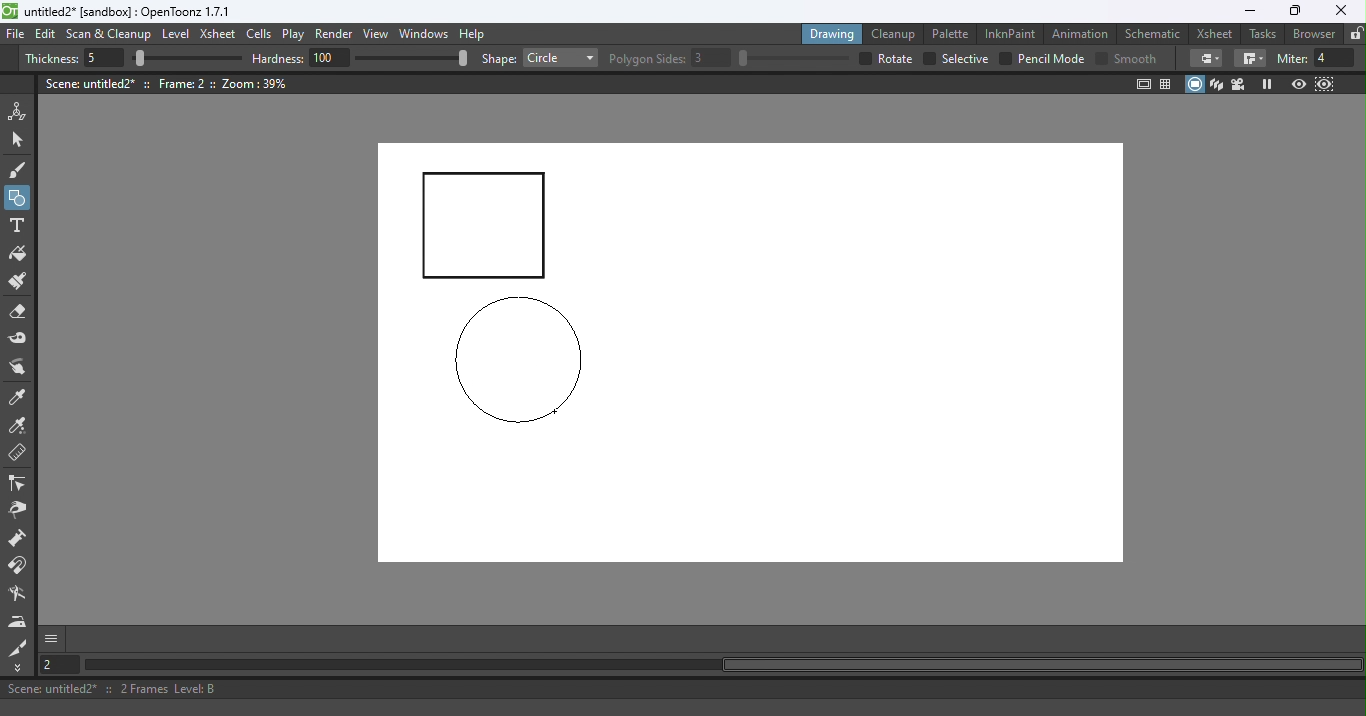 The height and width of the screenshot is (716, 1366). Describe the element at coordinates (129, 12) in the screenshot. I see `File name` at that location.